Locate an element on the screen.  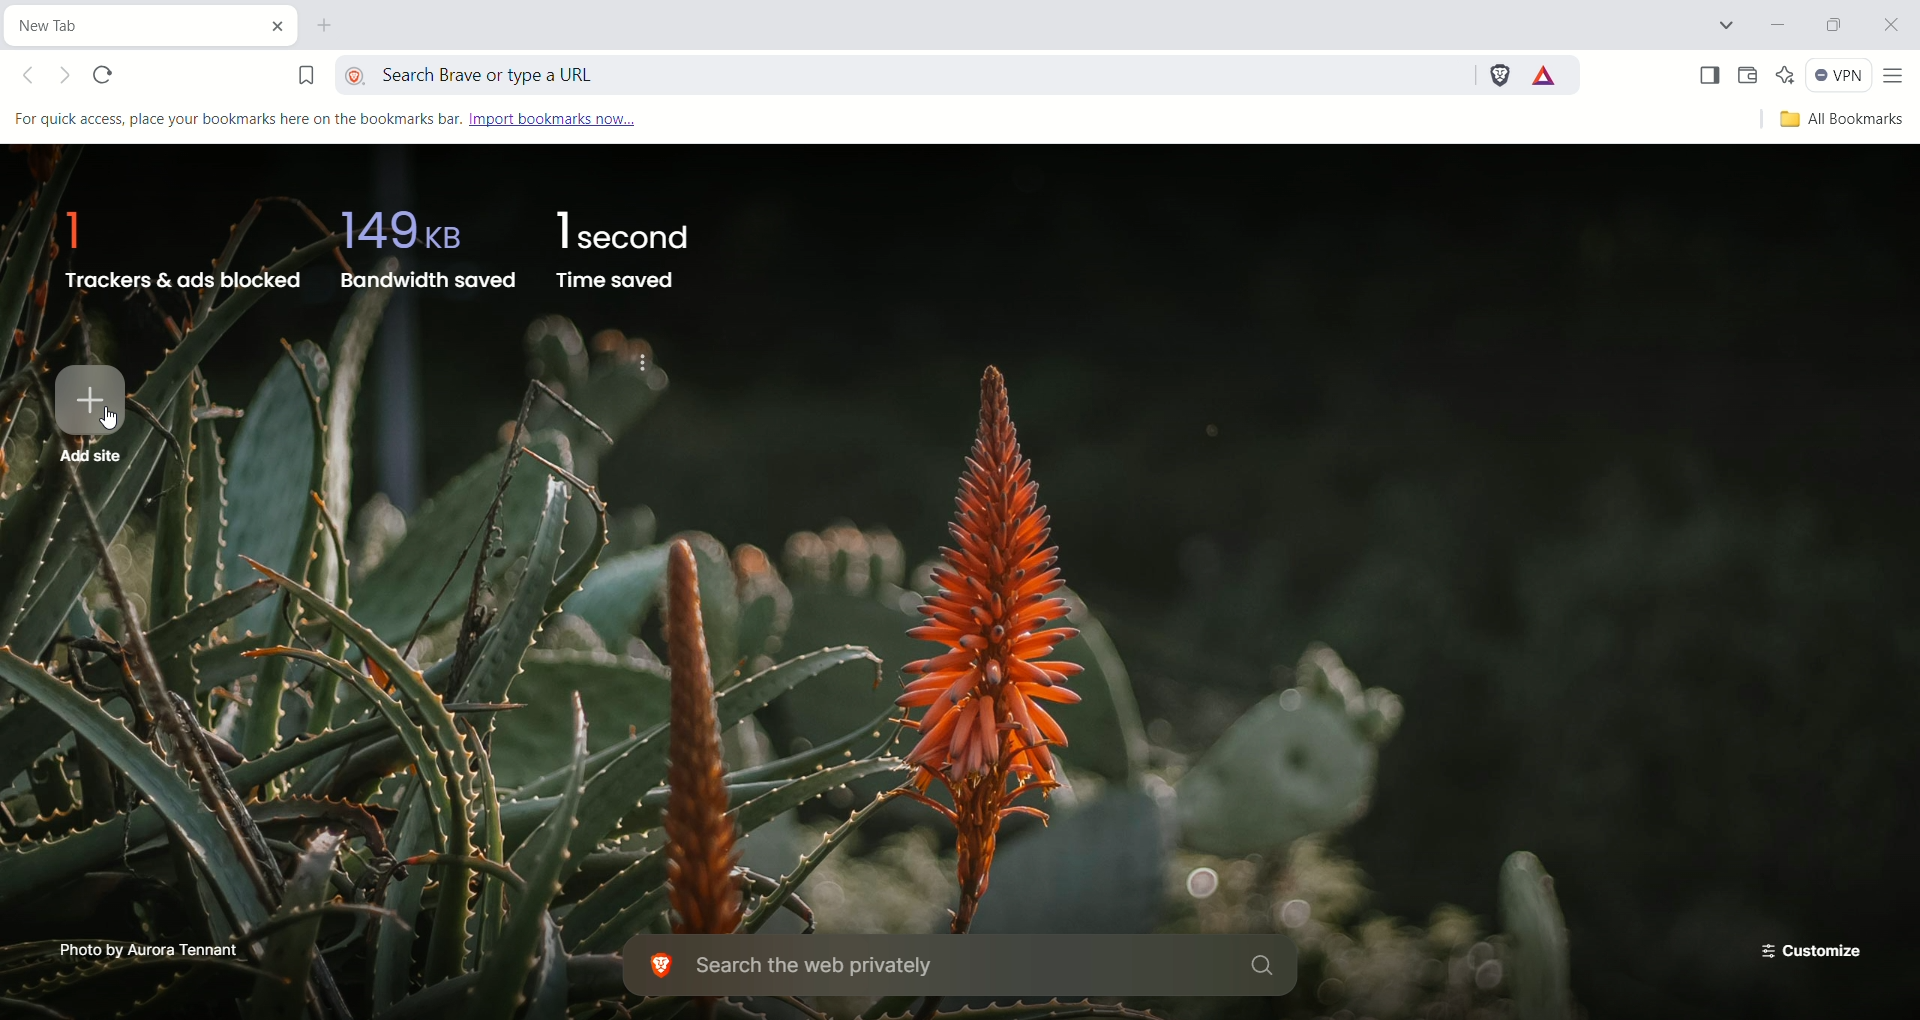
add site is located at coordinates (88, 413).